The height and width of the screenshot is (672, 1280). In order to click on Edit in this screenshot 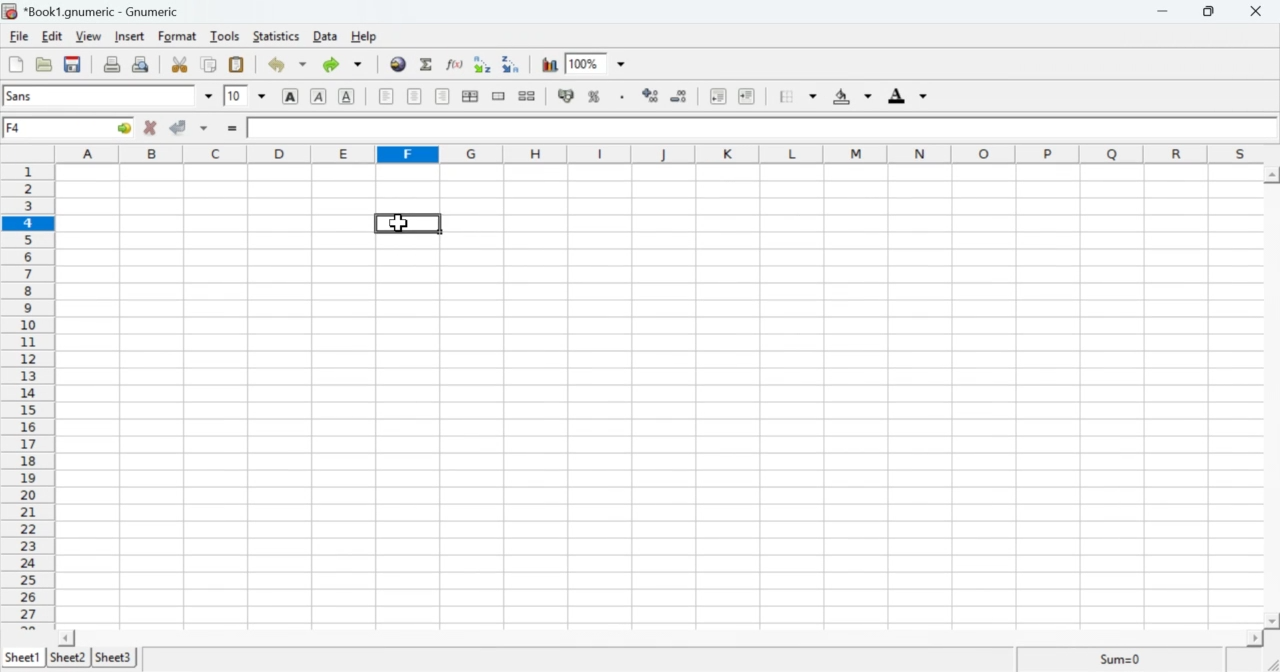, I will do `click(52, 37)`.